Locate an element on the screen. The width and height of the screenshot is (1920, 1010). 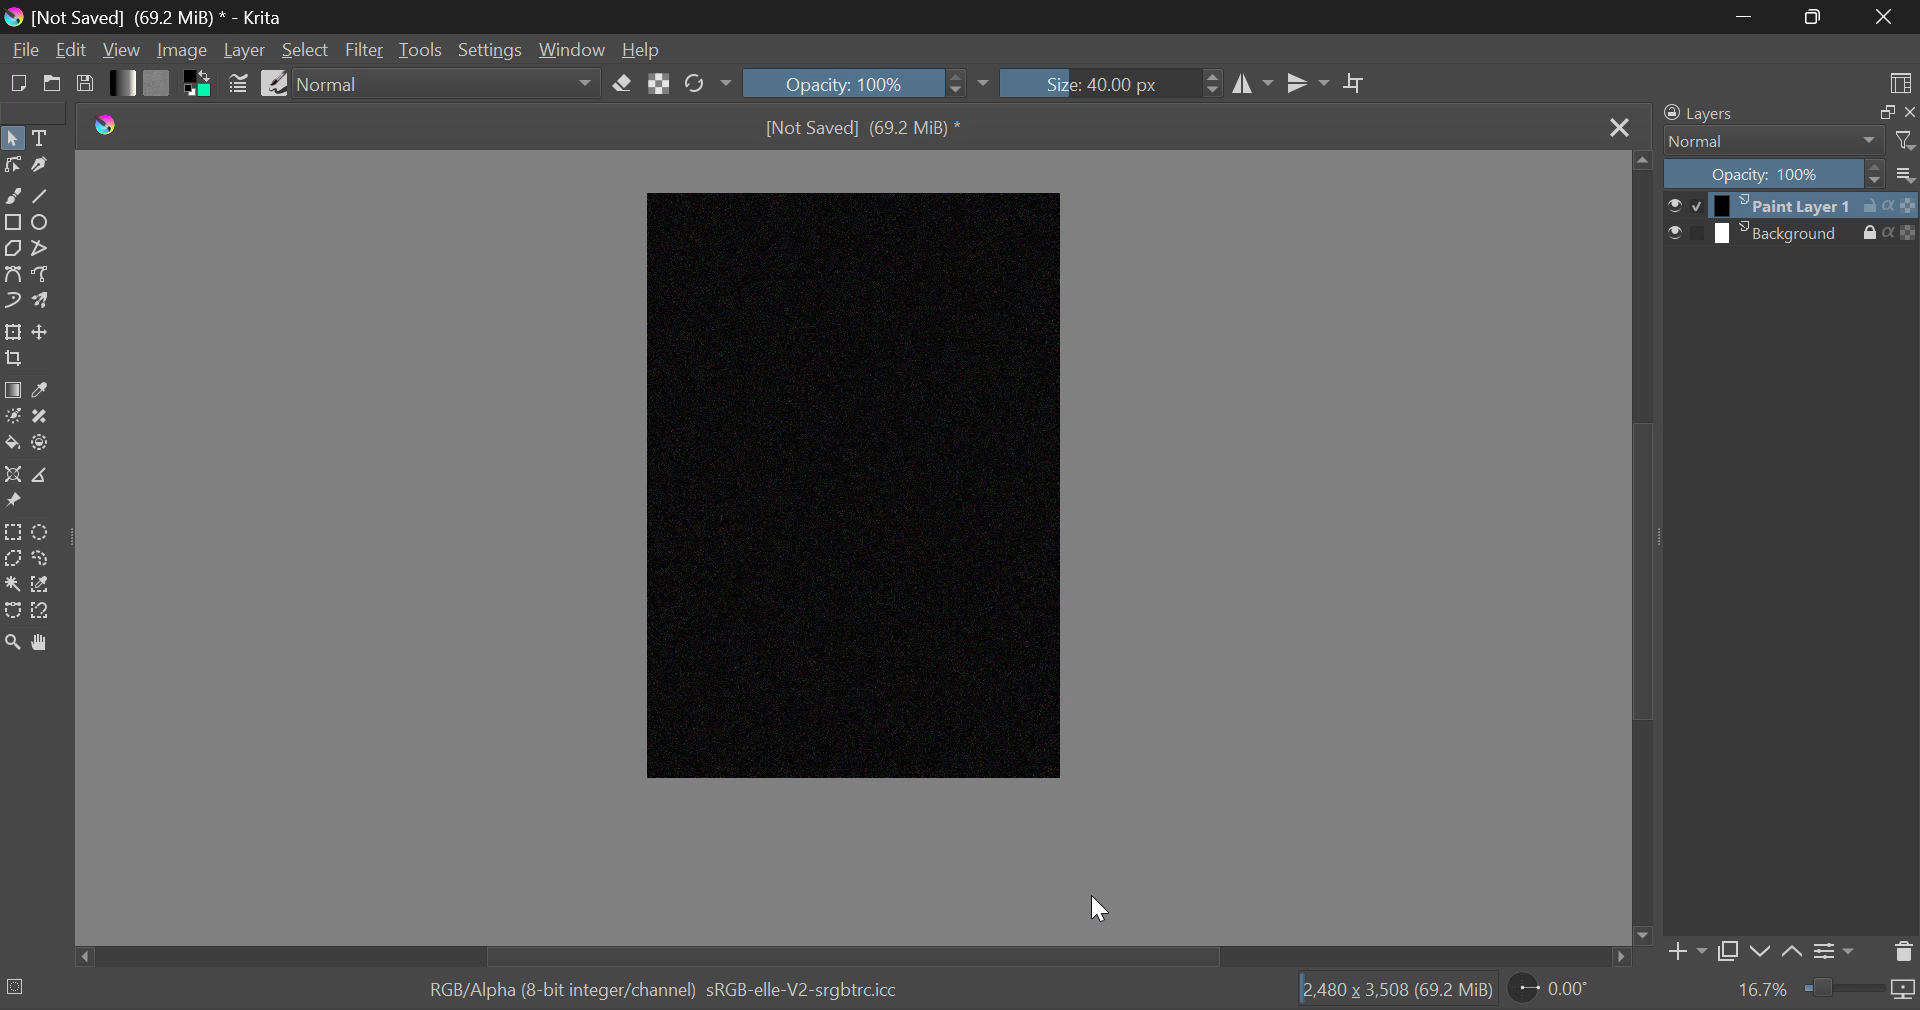
Window is located at coordinates (571, 48).